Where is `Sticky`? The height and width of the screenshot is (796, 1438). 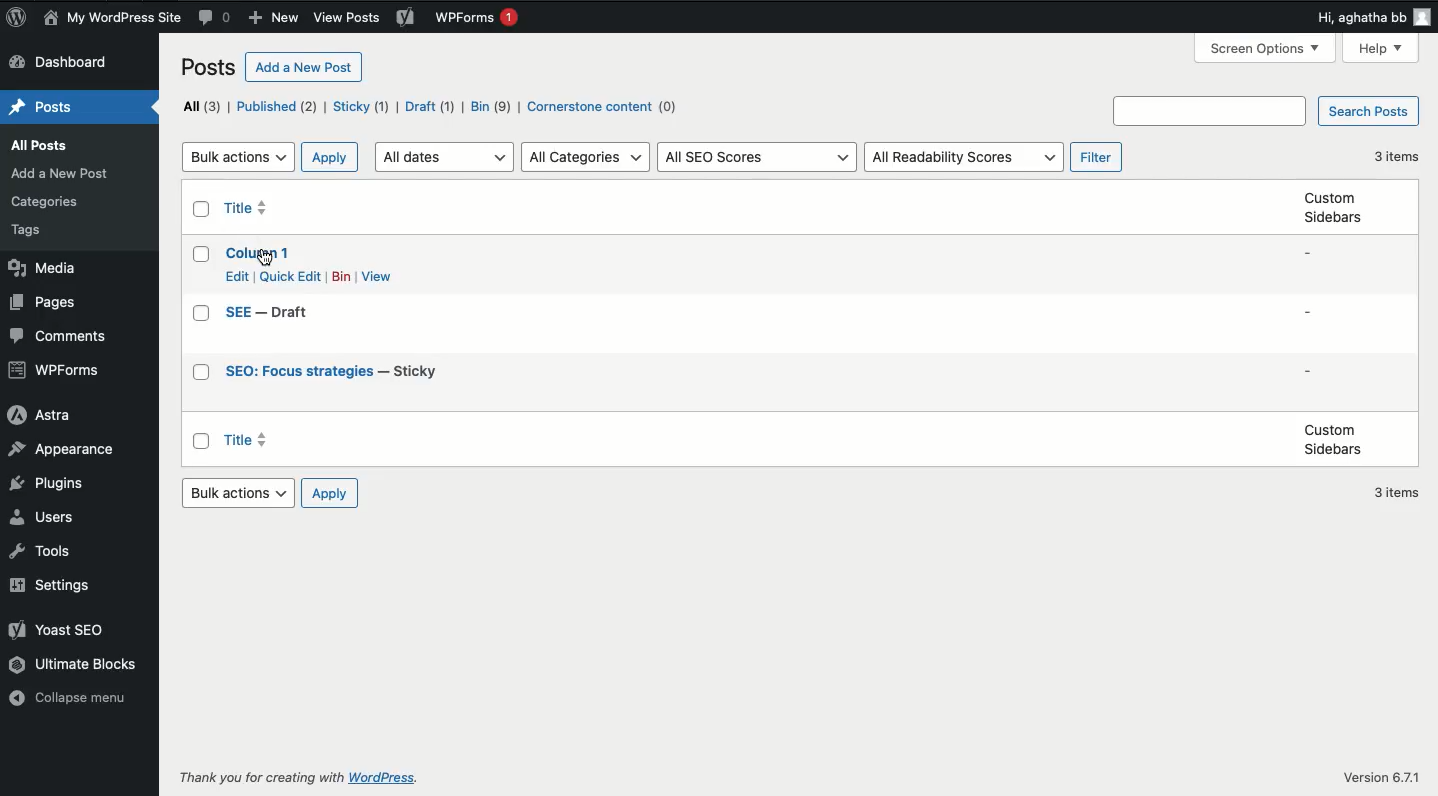 Sticky is located at coordinates (364, 107).